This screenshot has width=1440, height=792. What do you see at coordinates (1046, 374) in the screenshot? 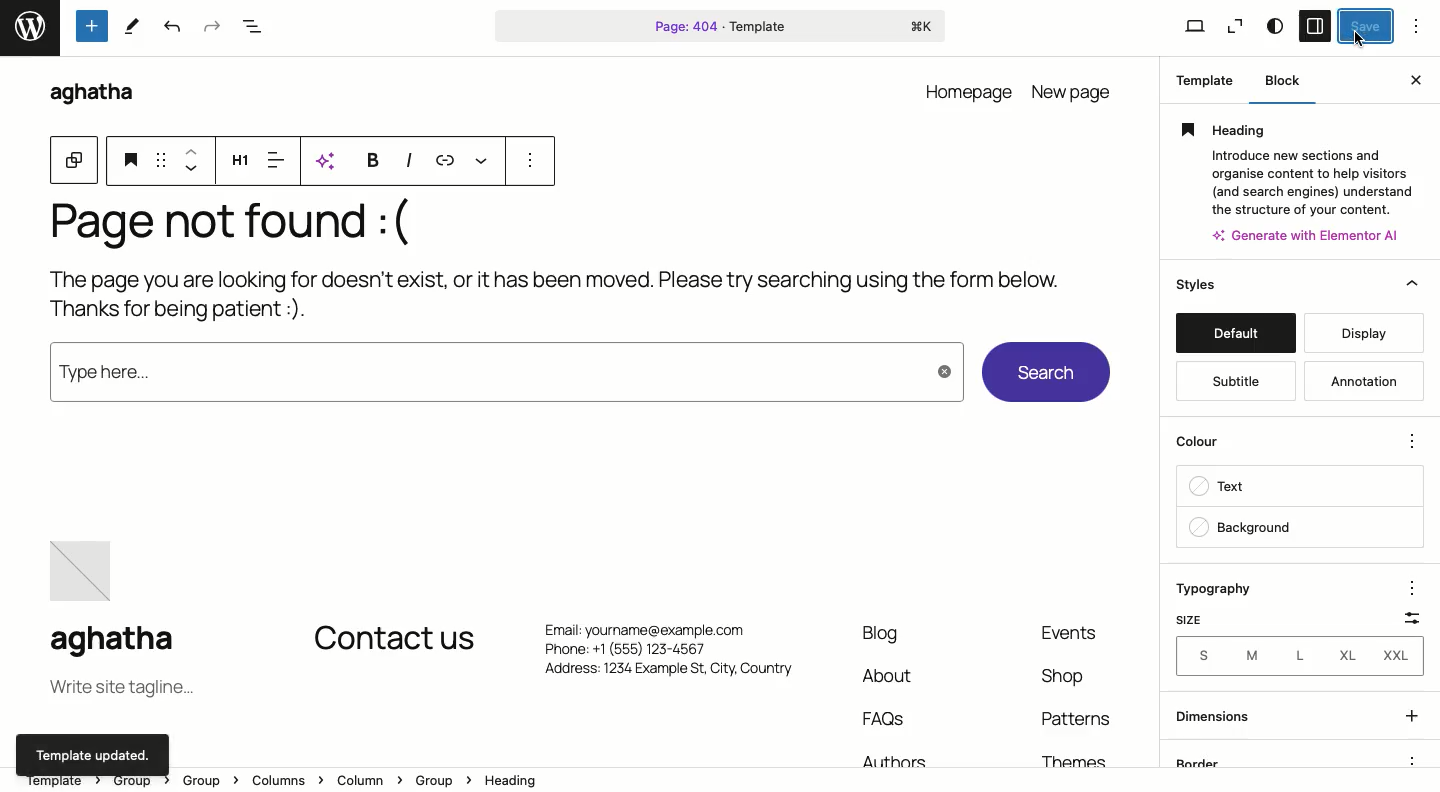
I see `Search` at bounding box center [1046, 374].